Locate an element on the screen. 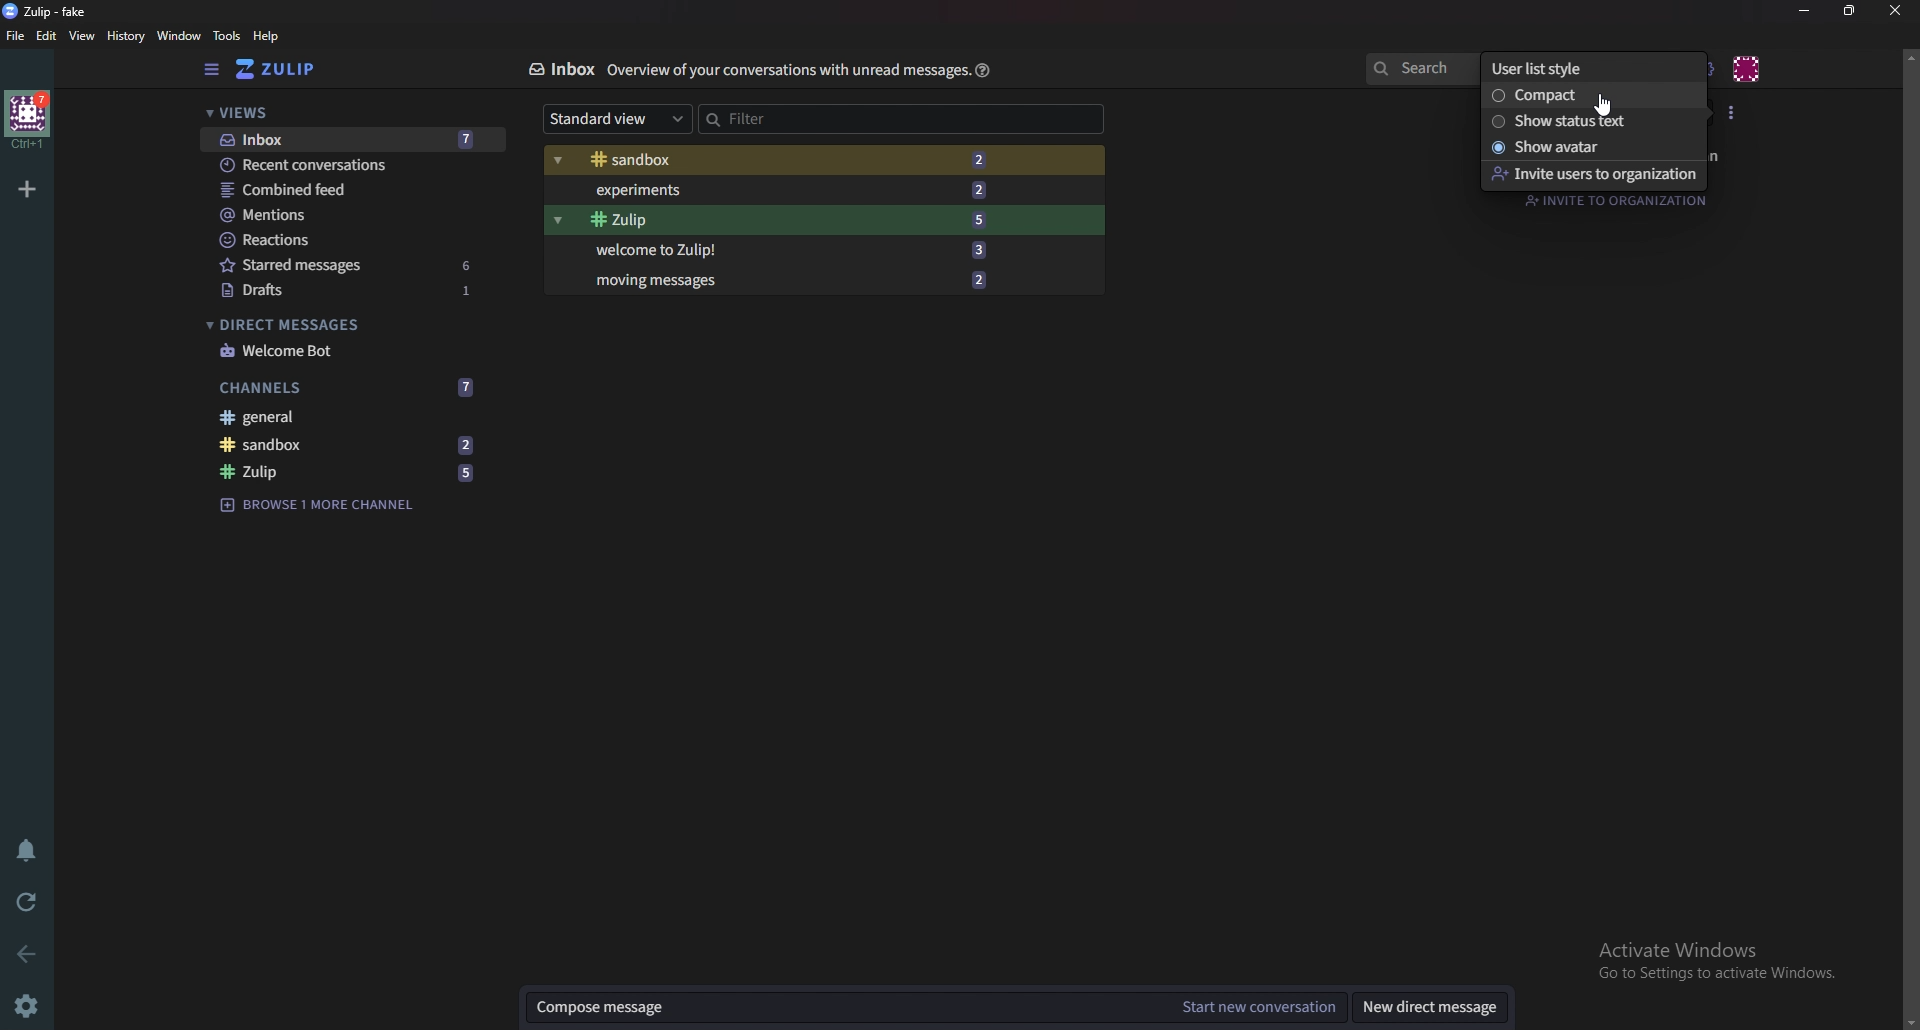  Welcome bot is located at coordinates (349, 350).